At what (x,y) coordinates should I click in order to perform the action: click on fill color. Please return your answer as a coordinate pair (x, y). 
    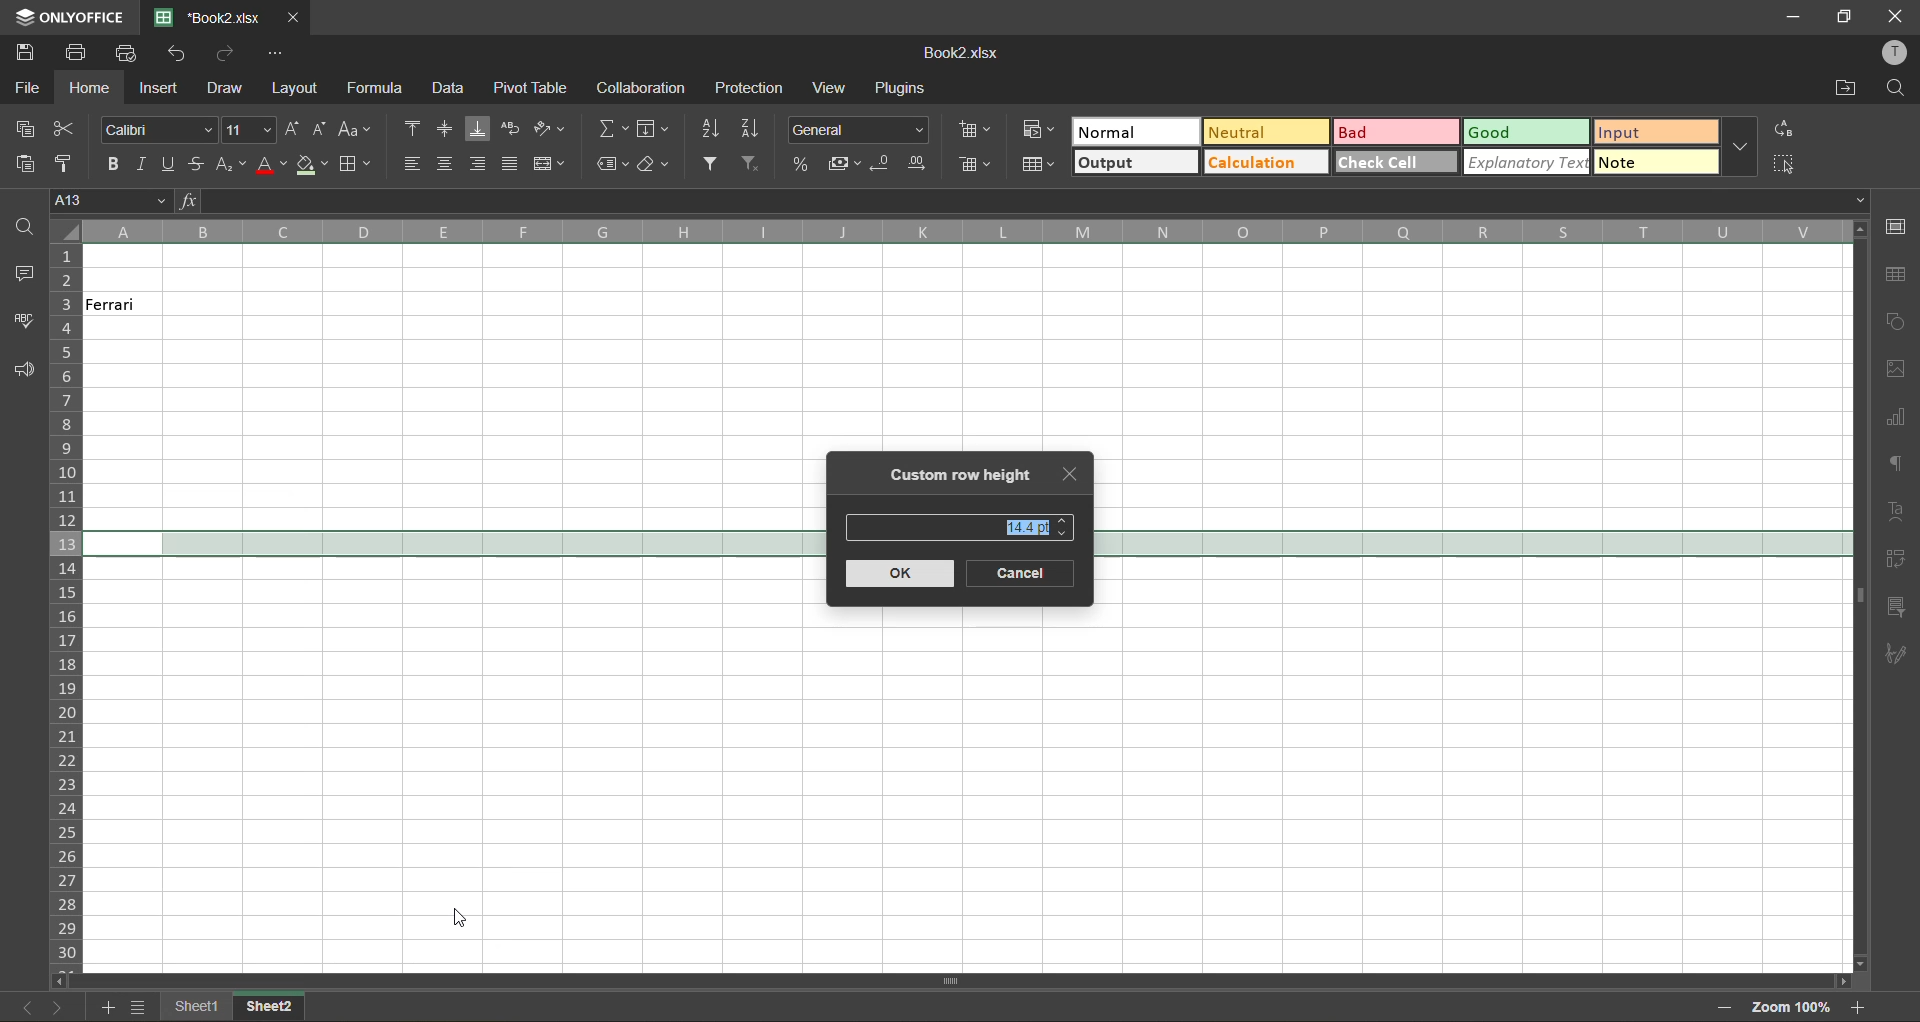
    Looking at the image, I should click on (310, 166).